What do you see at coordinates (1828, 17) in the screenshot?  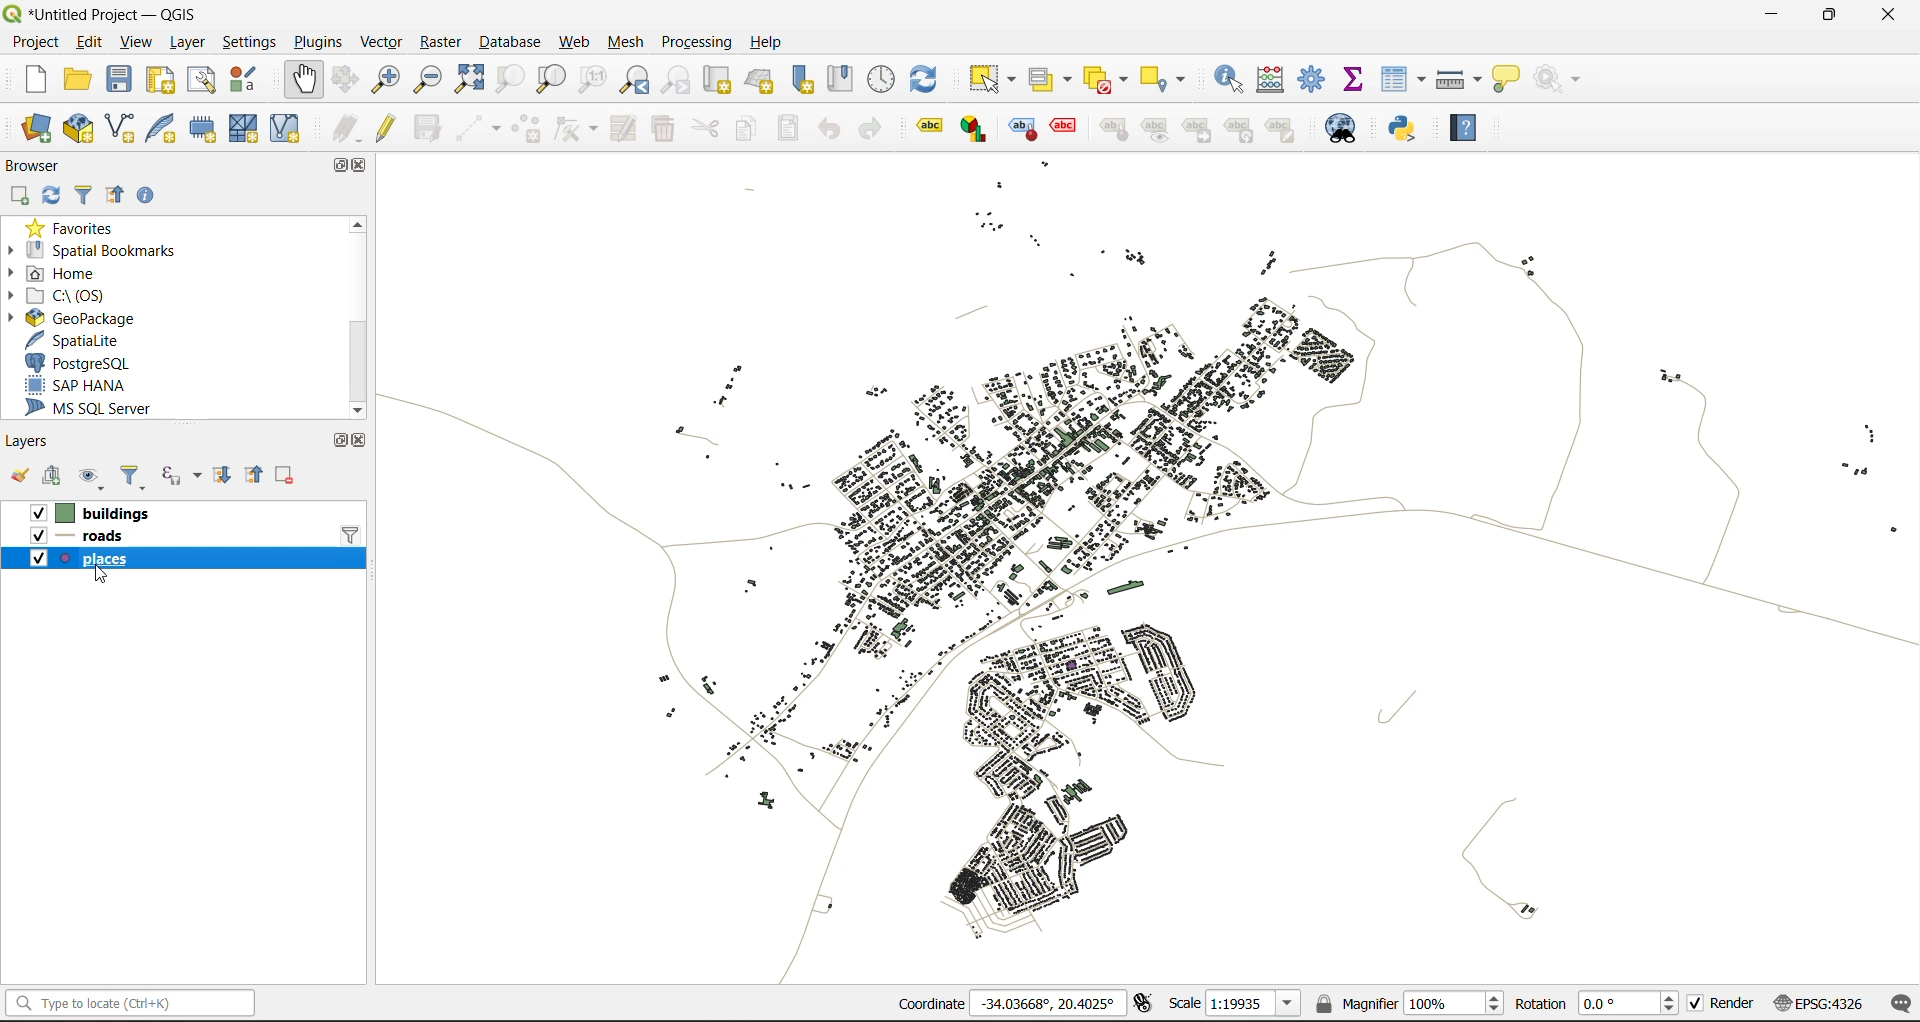 I see `maximize` at bounding box center [1828, 17].